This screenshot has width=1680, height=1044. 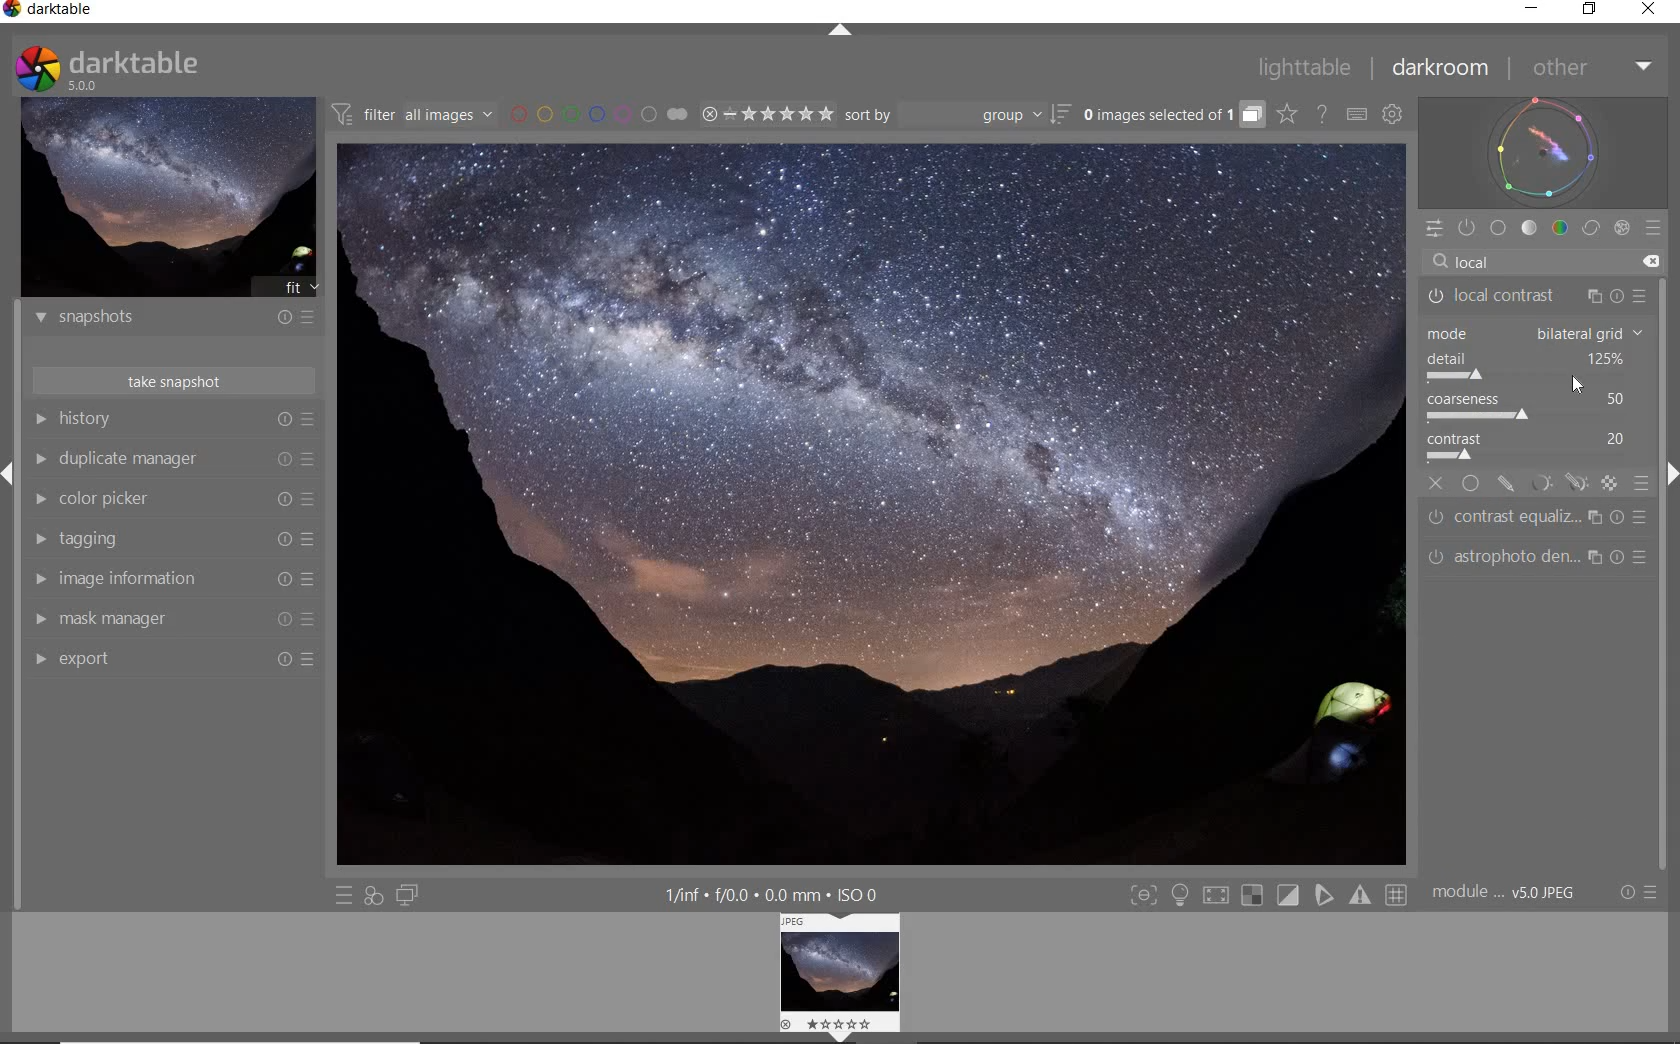 I want to click on Switched off, so click(x=1436, y=519).